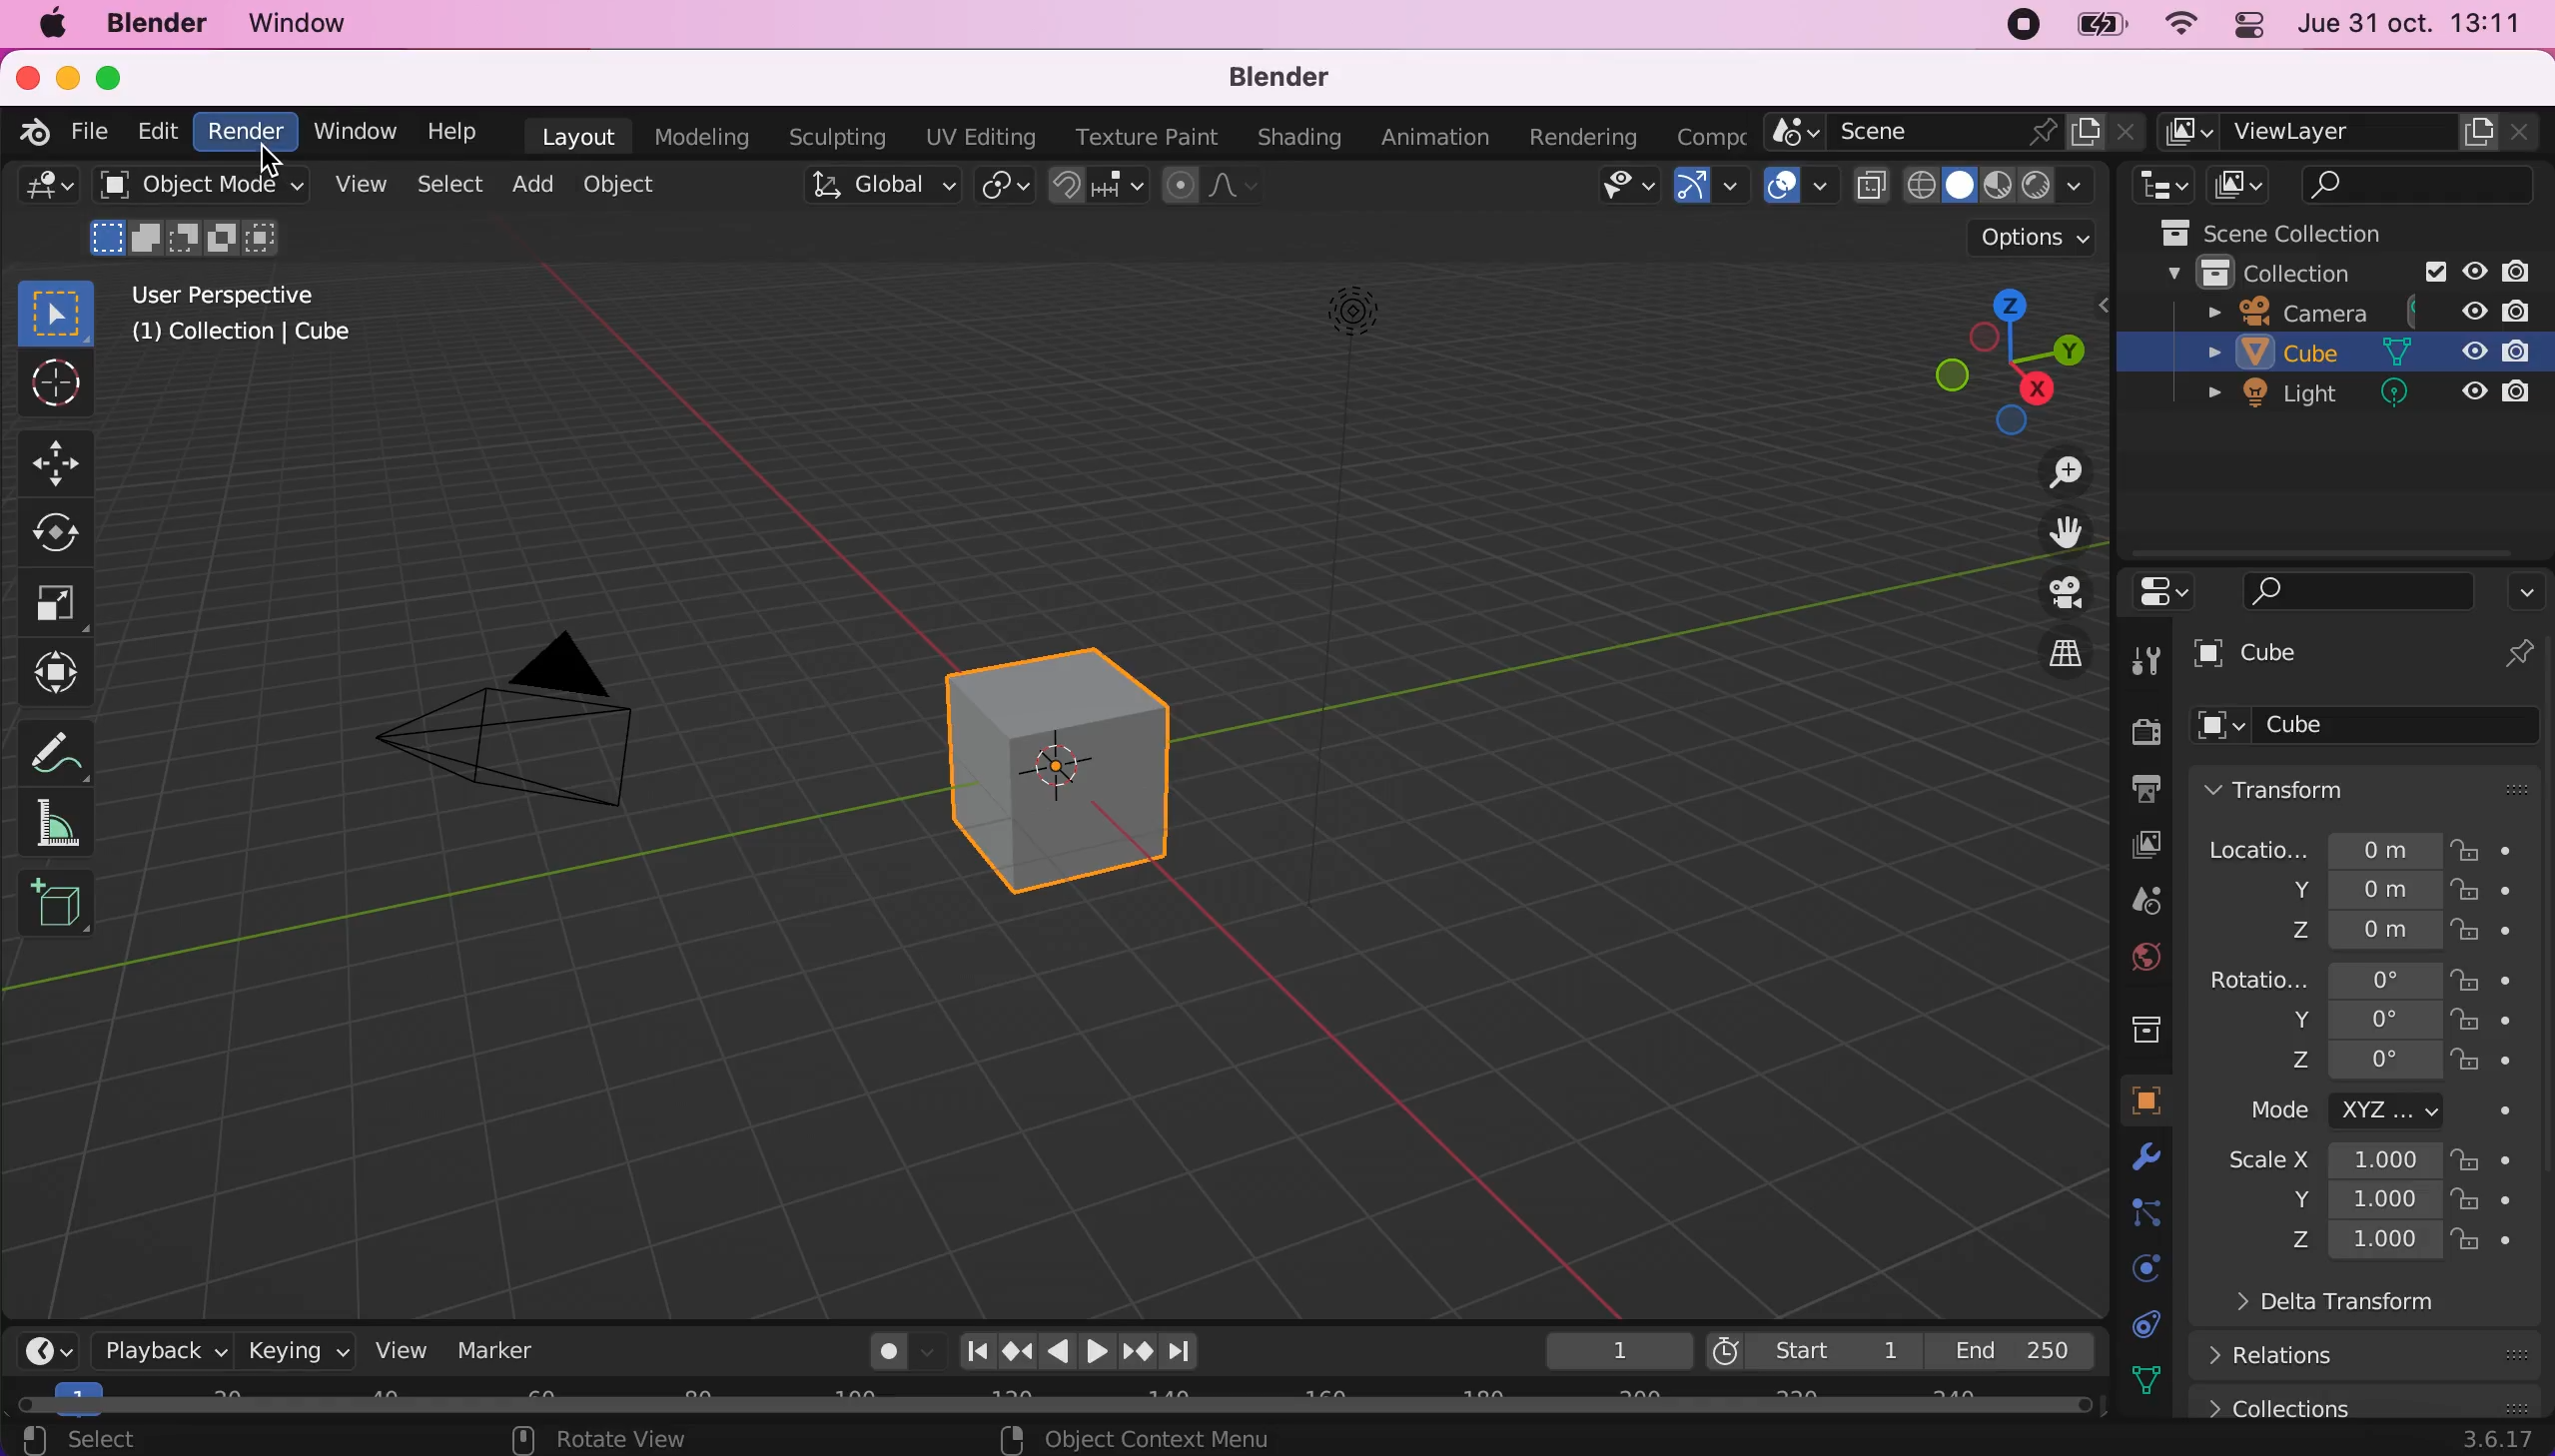 The image size is (2555, 1456). I want to click on Cursor, so click(274, 159).